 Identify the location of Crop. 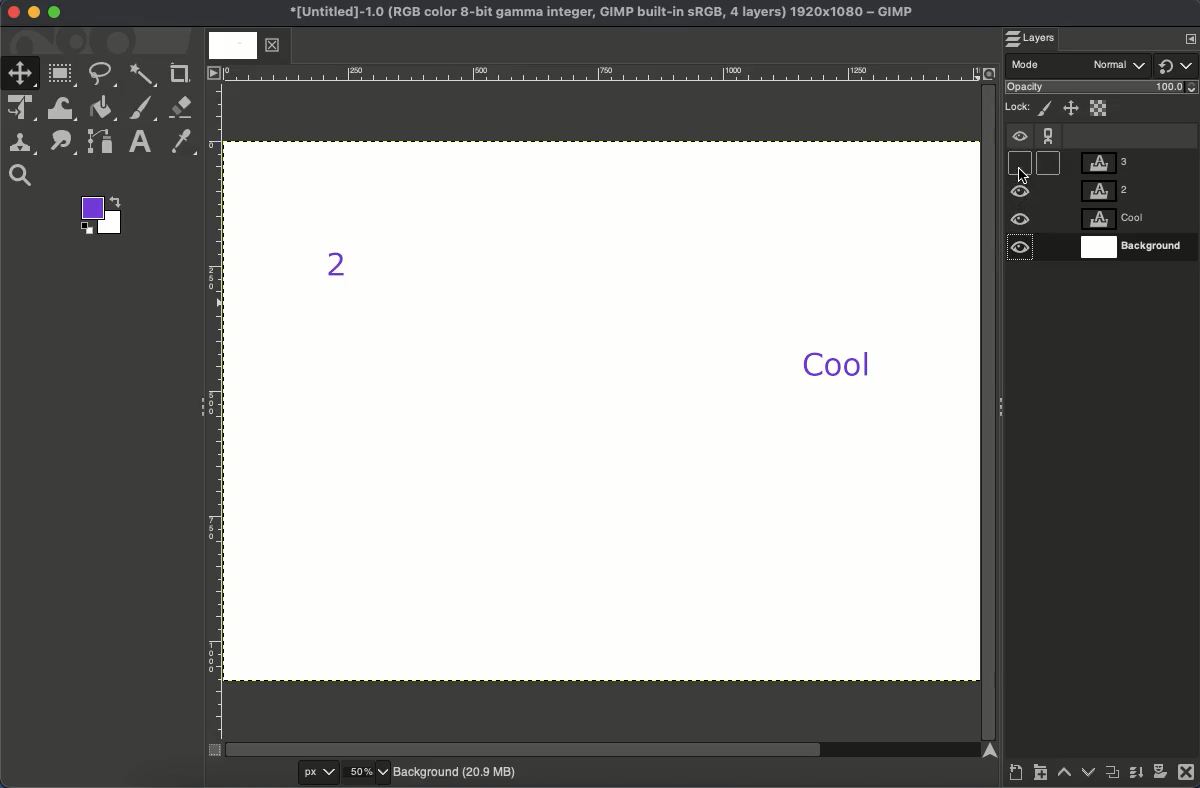
(181, 72).